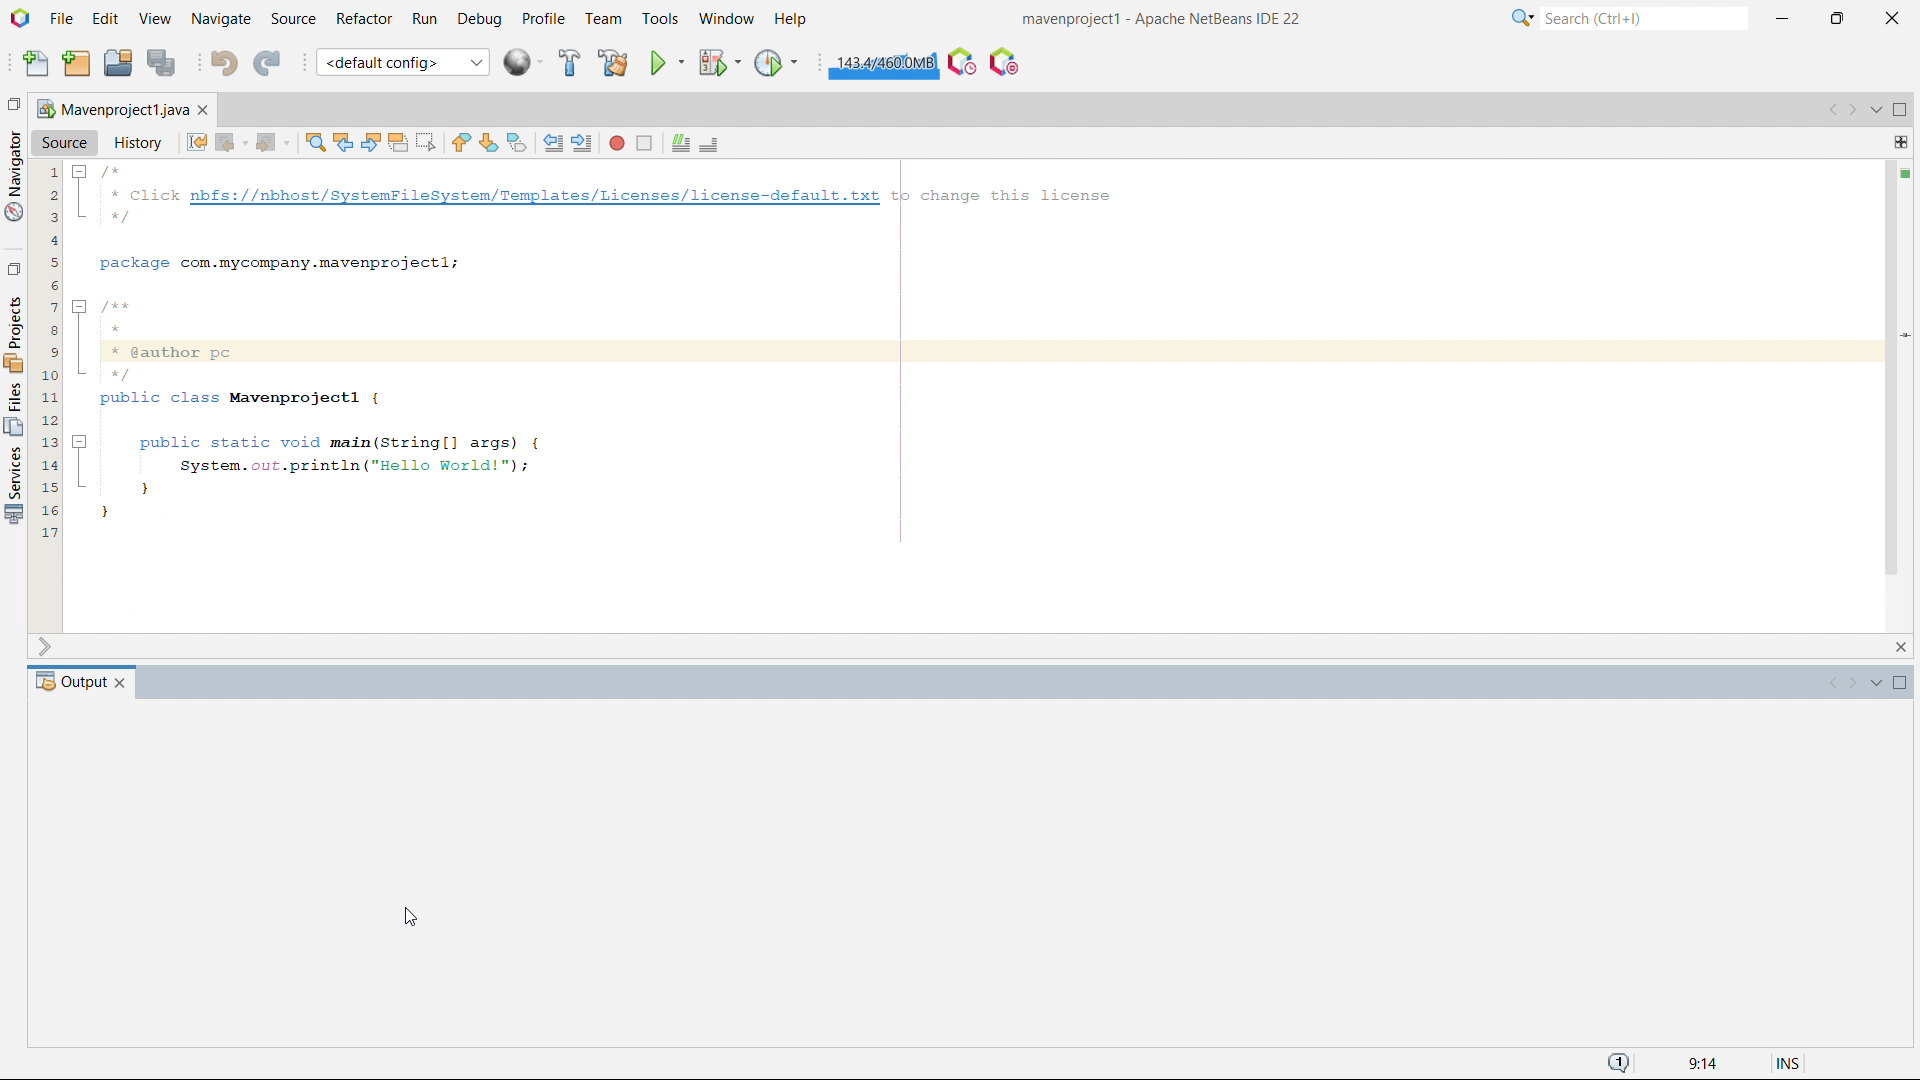 Image resolution: width=1920 pixels, height=1080 pixels. Describe the element at coordinates (155, 18) in the screenshot. I see `view` at that location.